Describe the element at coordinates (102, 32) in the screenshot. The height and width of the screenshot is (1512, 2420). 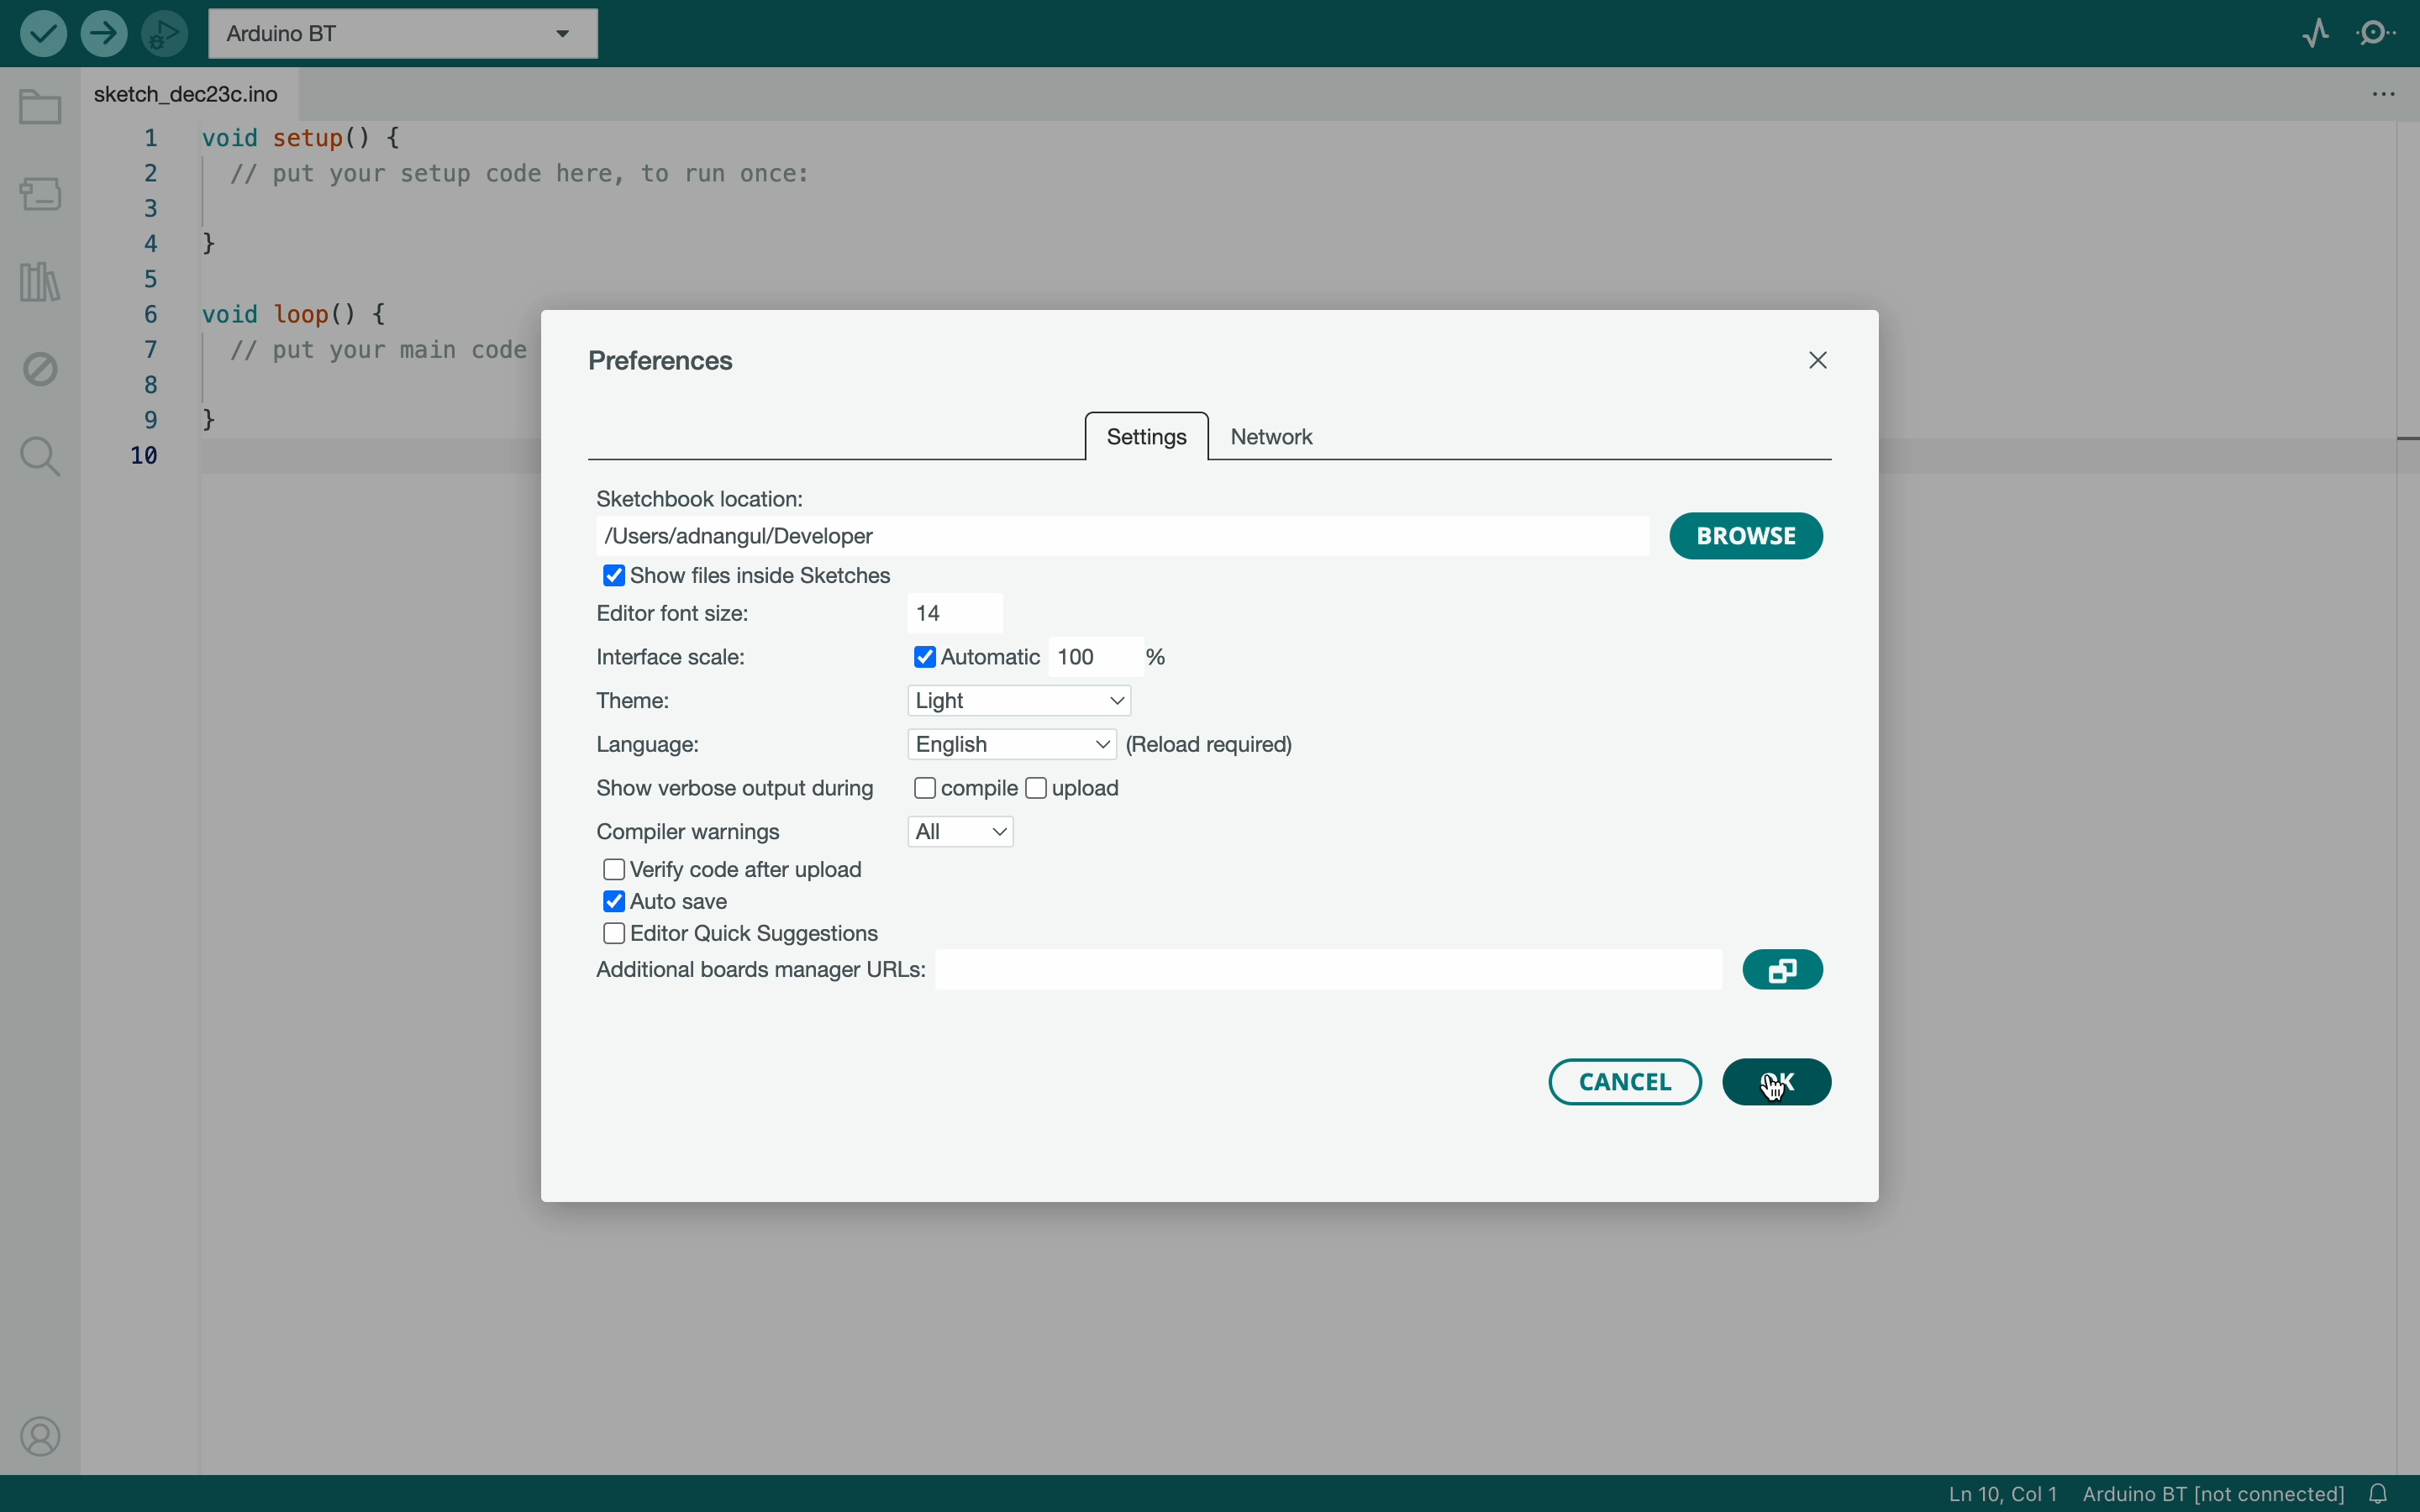
I see `upload` at that location.